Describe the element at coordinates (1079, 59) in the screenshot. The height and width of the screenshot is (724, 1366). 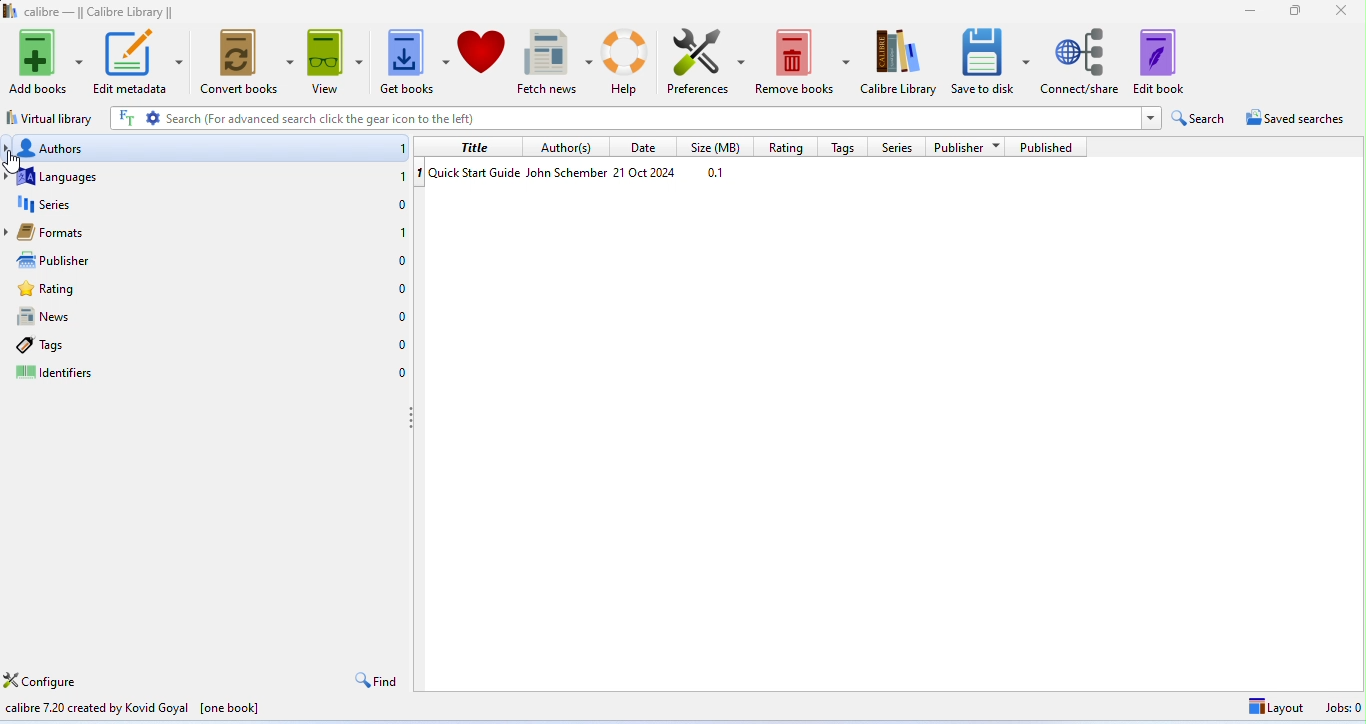
I see `connect share` at that location.